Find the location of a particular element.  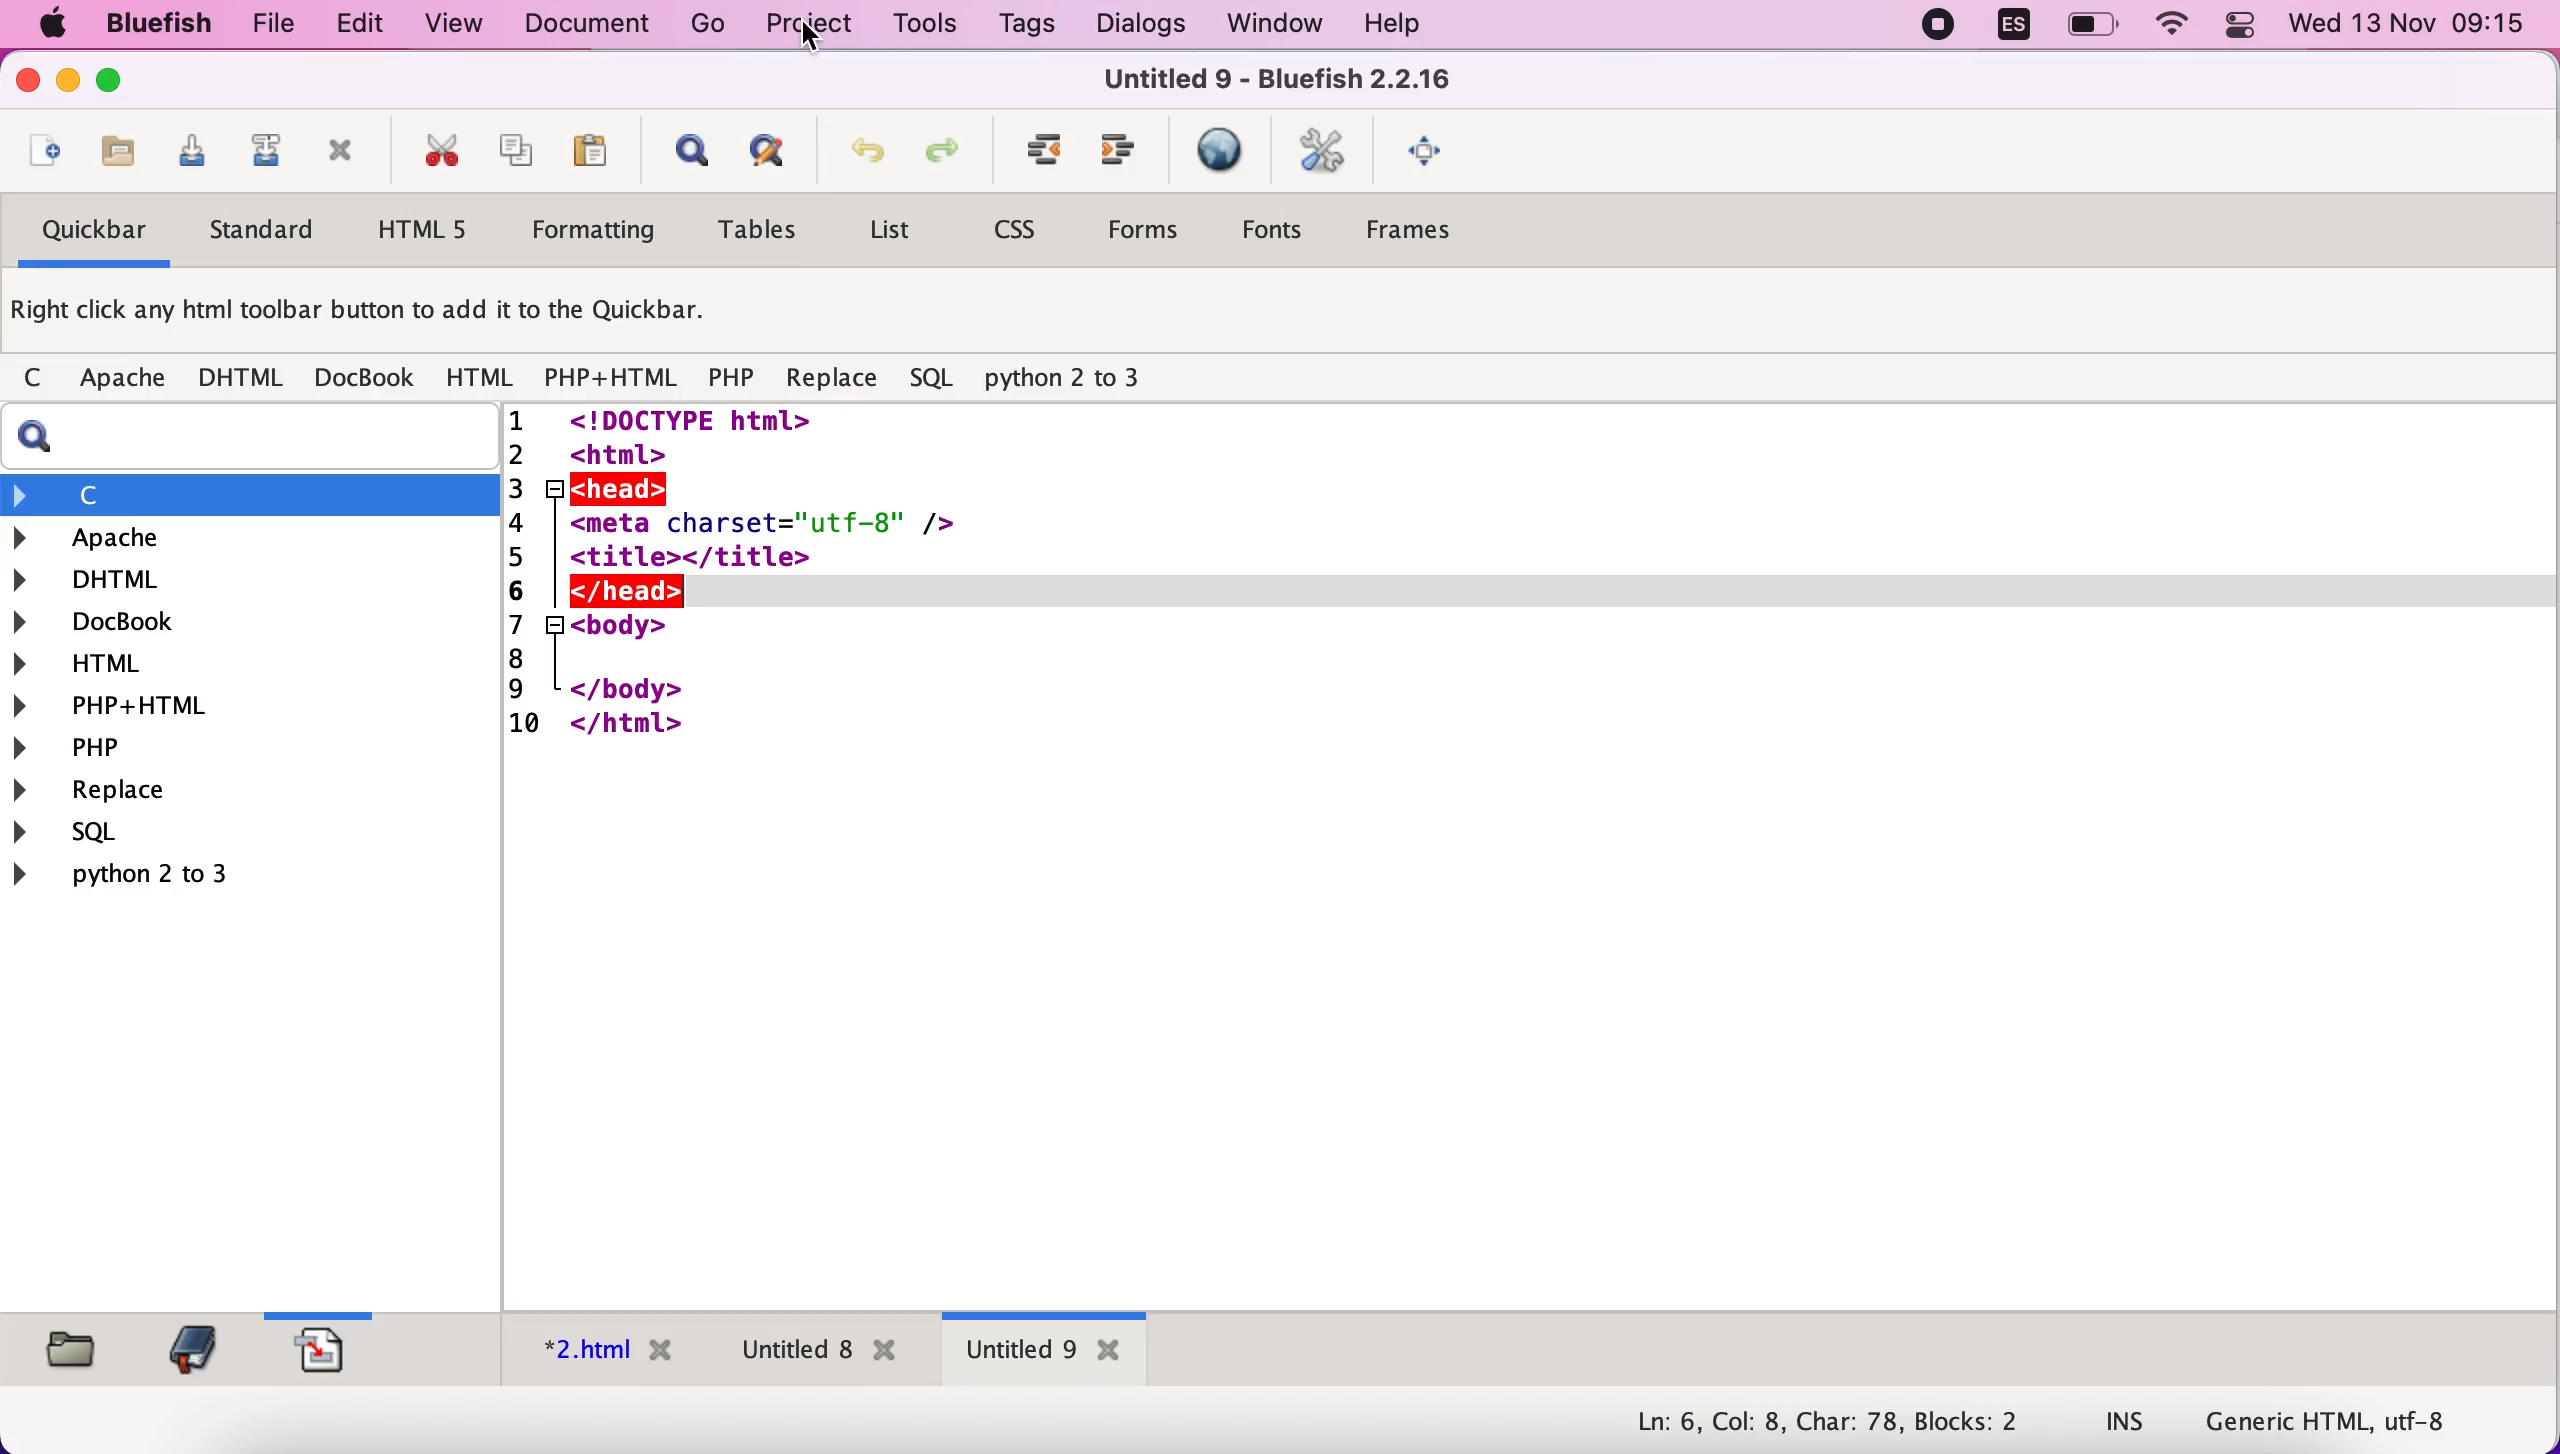

sql is located at coordinates (80, 835).